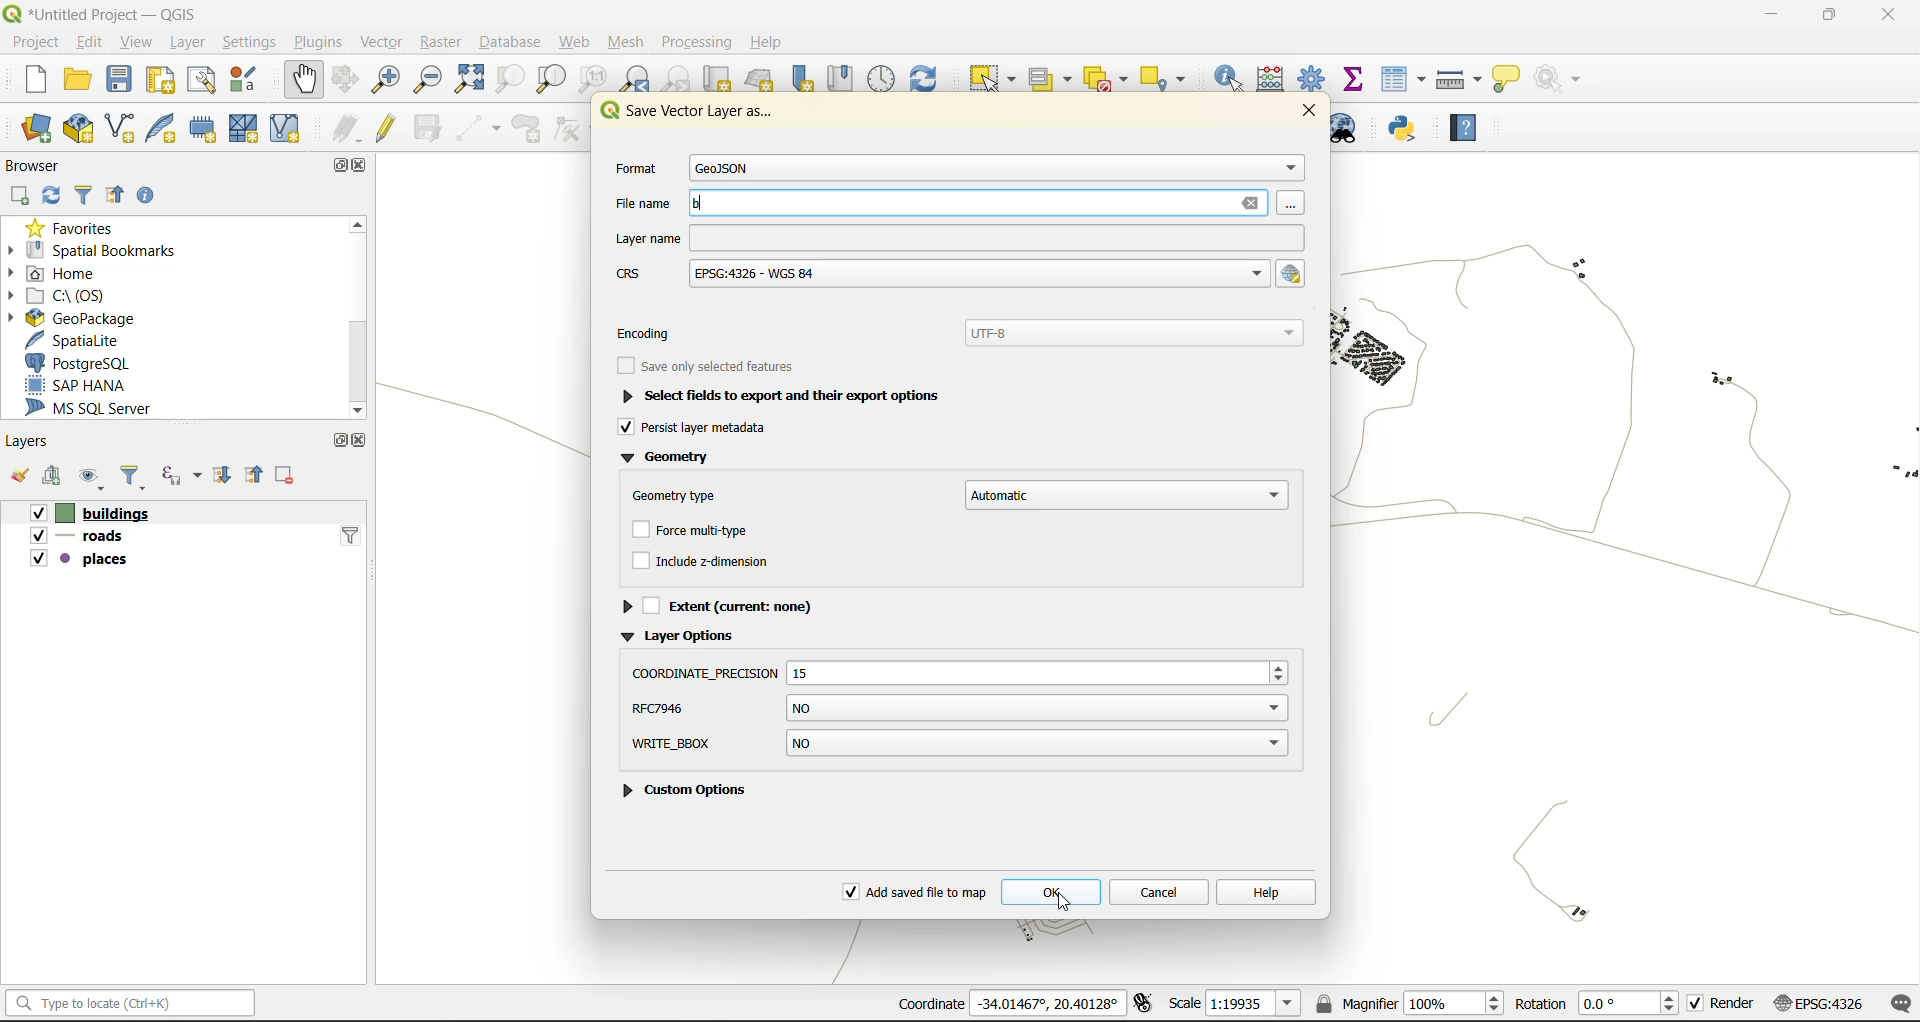 Image resolution: width=1920 pixels, height=1022 pixels. I want to click on expand all, so click(228, 476).